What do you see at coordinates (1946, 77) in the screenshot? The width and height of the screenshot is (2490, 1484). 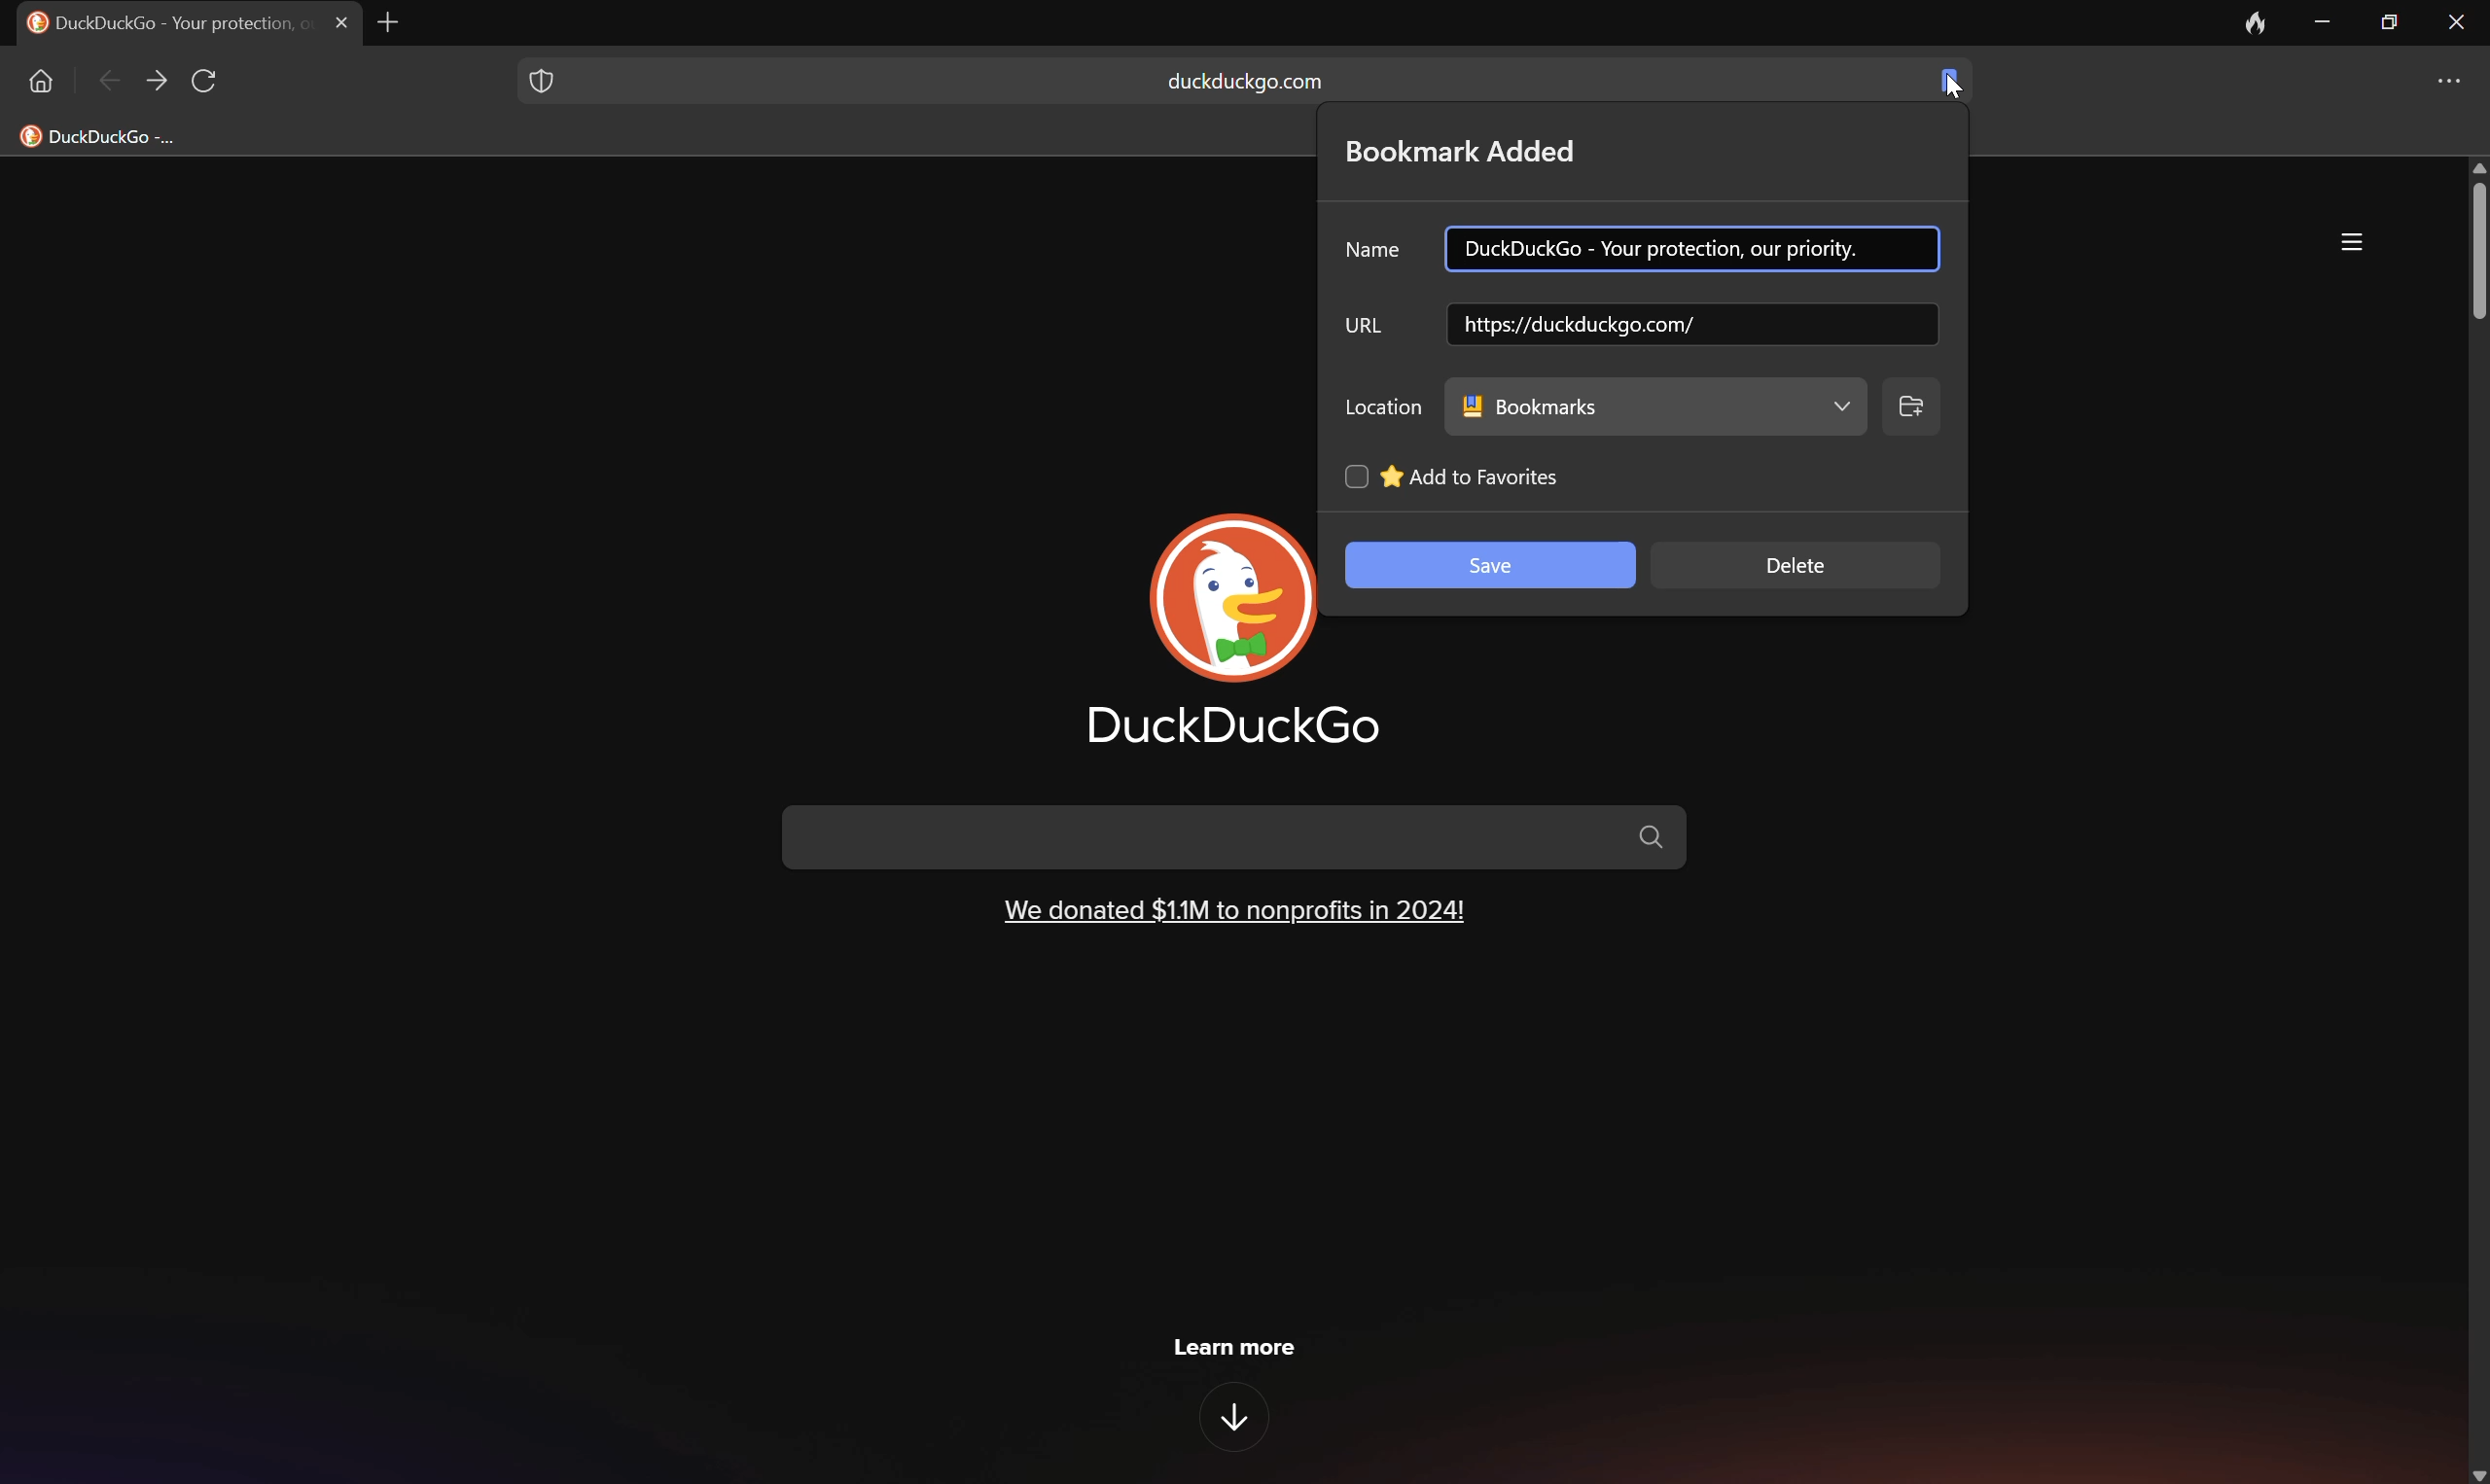 I see `bookmark` at bounding box center [1946, 77].